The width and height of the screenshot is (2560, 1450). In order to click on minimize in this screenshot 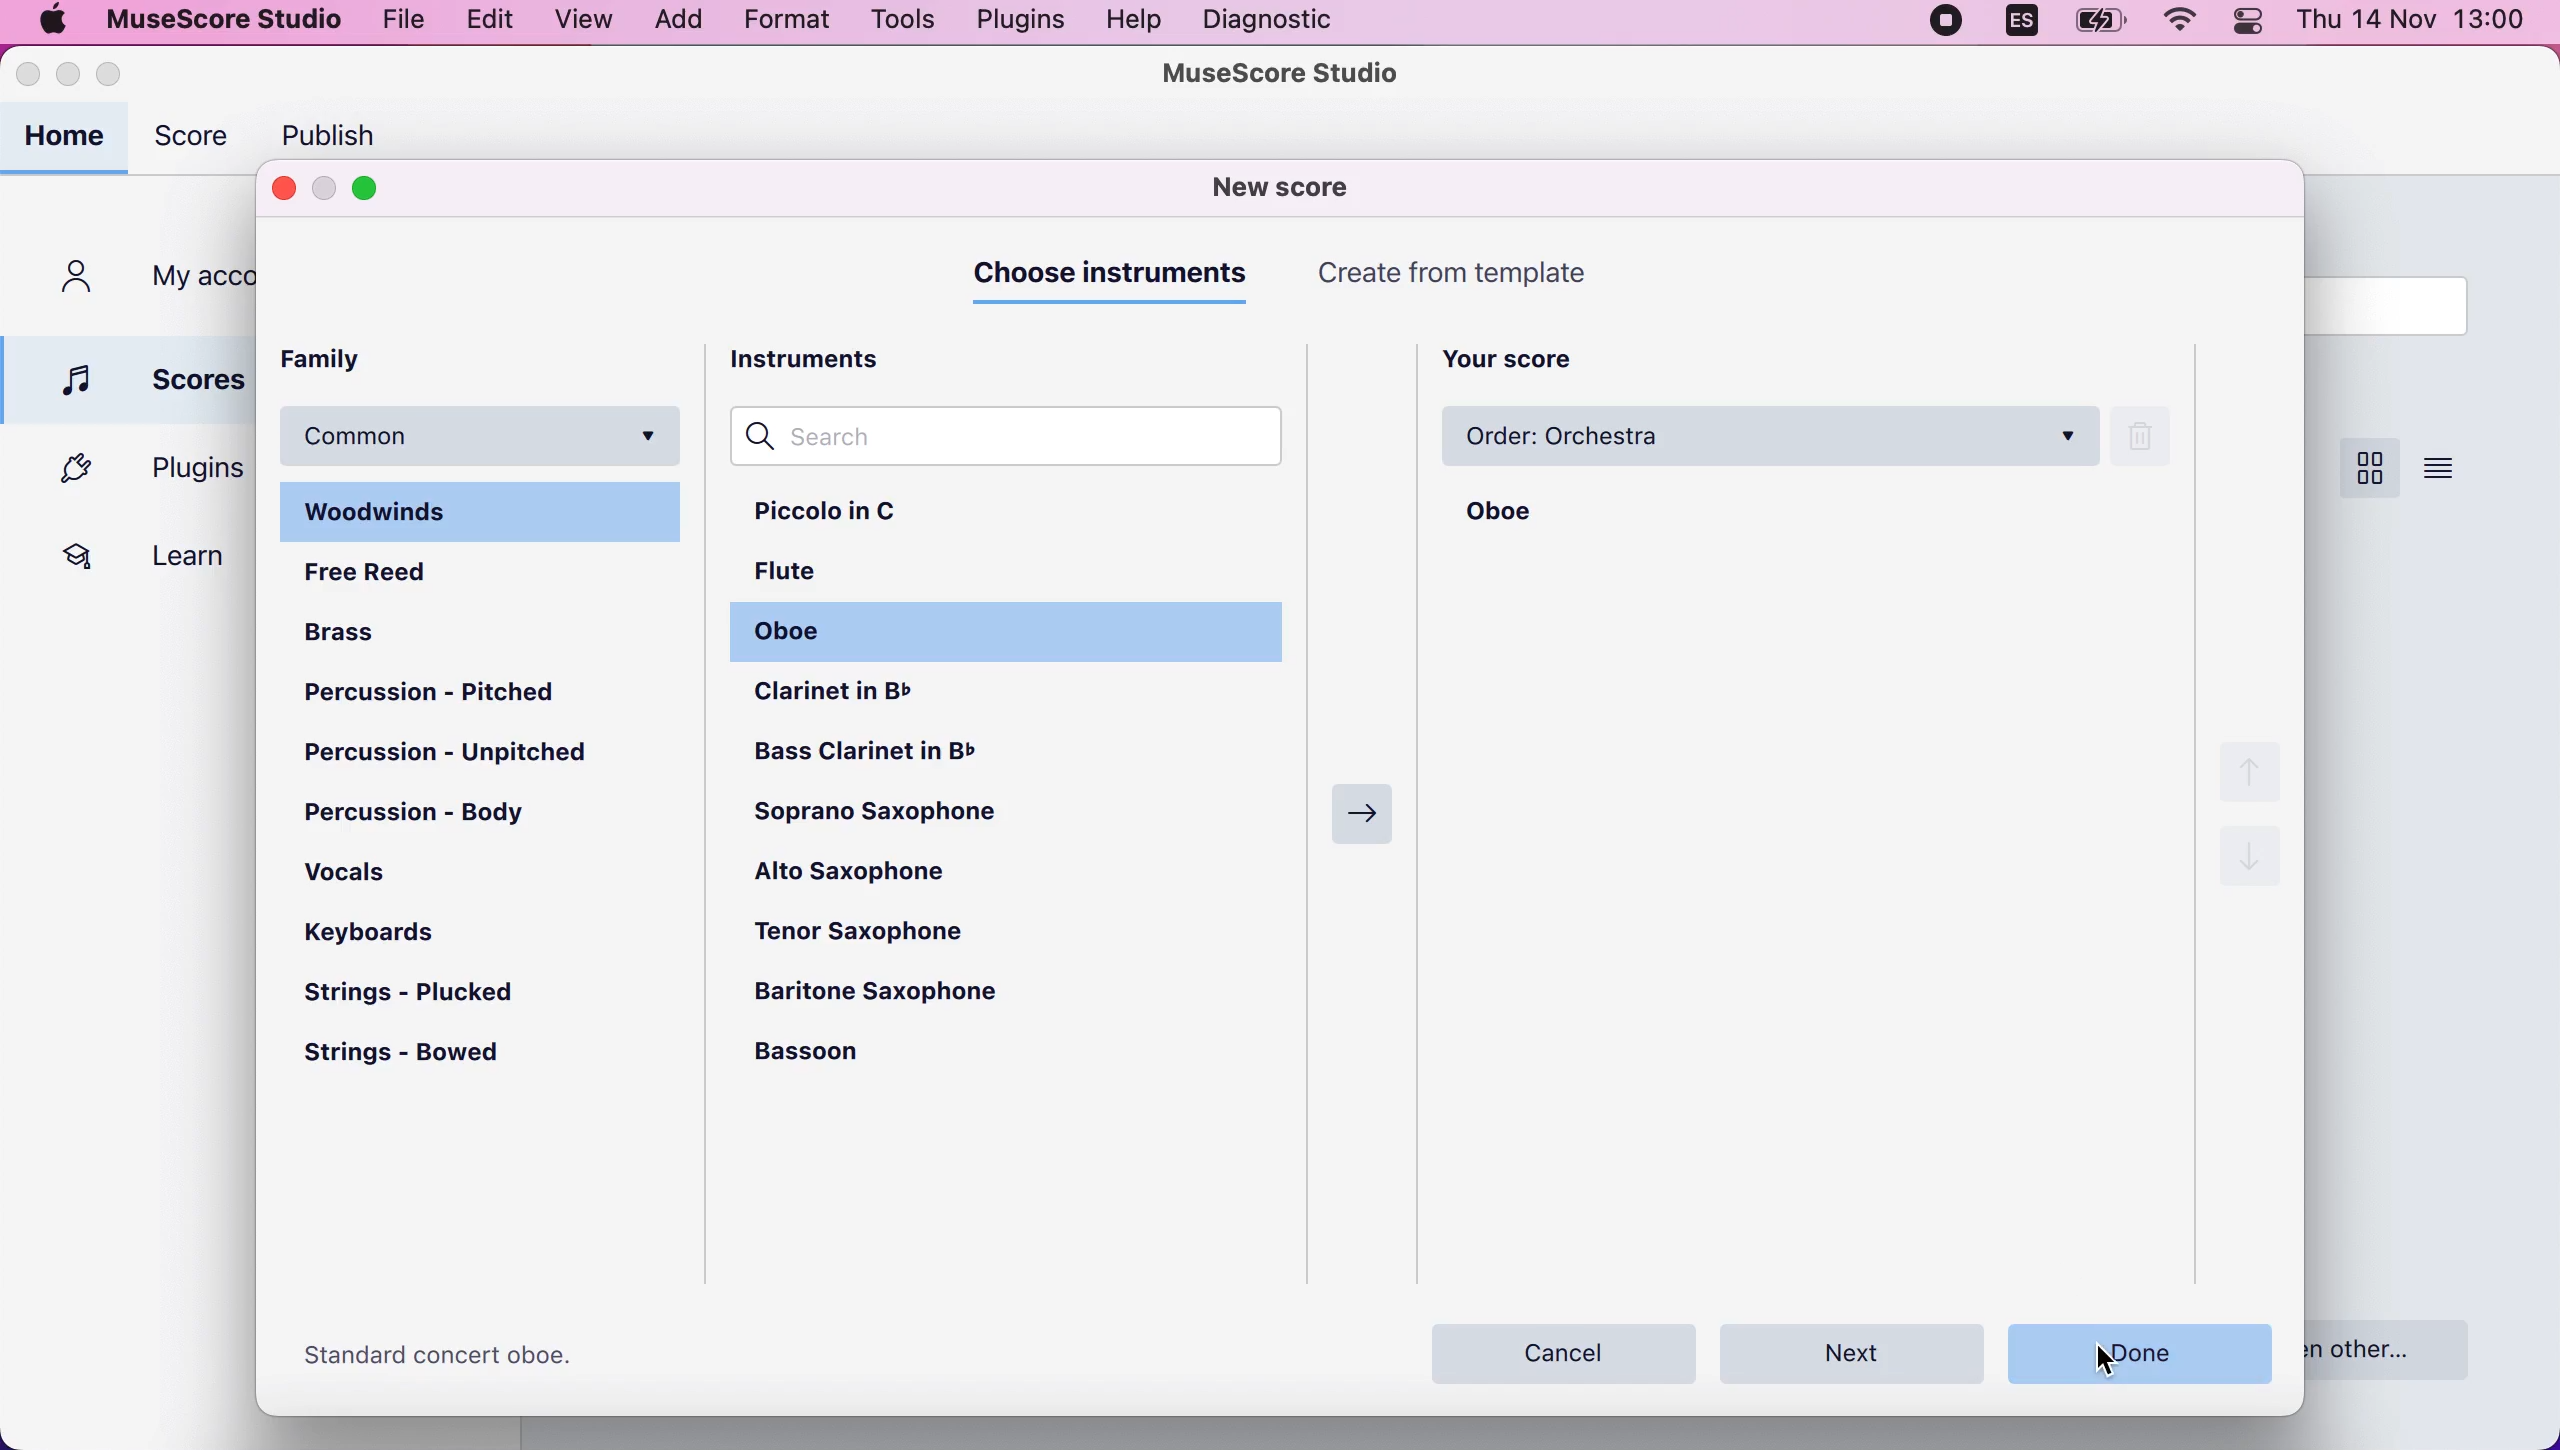, I will do `click(70, 77)`.